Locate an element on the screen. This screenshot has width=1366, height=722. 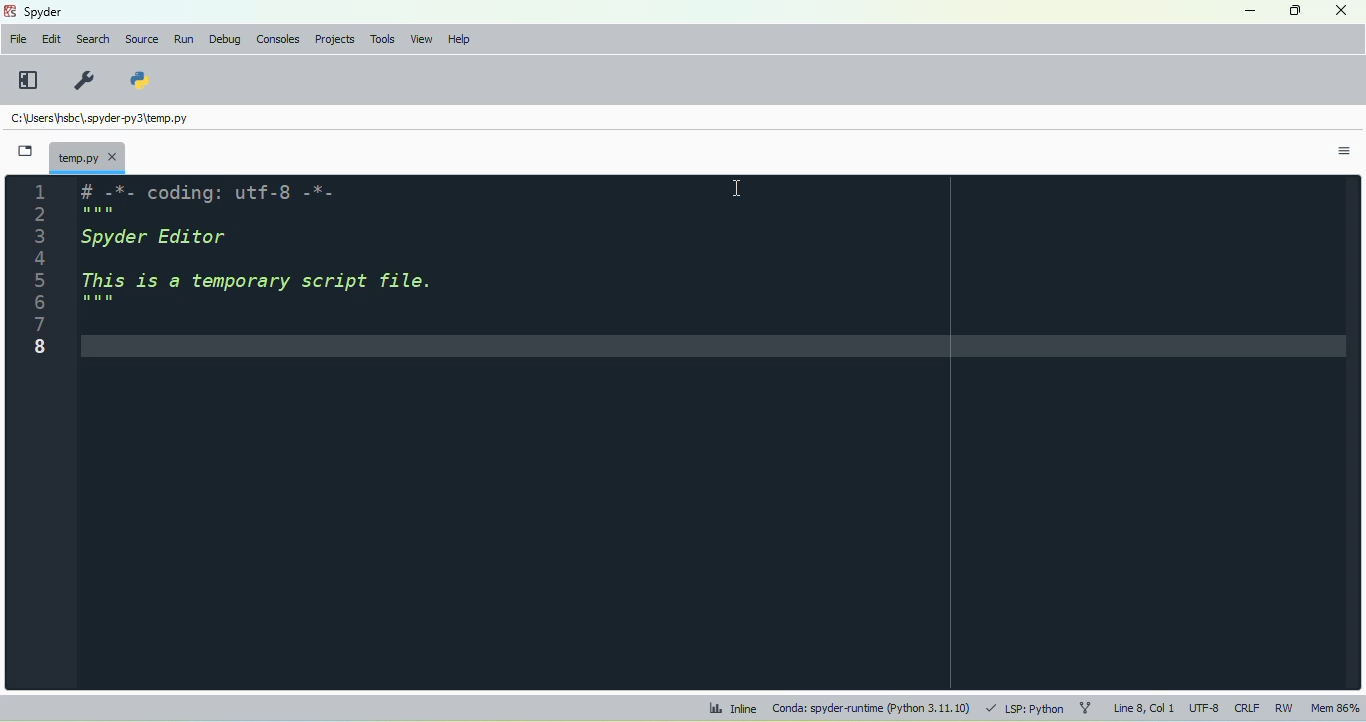
UTF-8 is located at coordinates (1205, 707).